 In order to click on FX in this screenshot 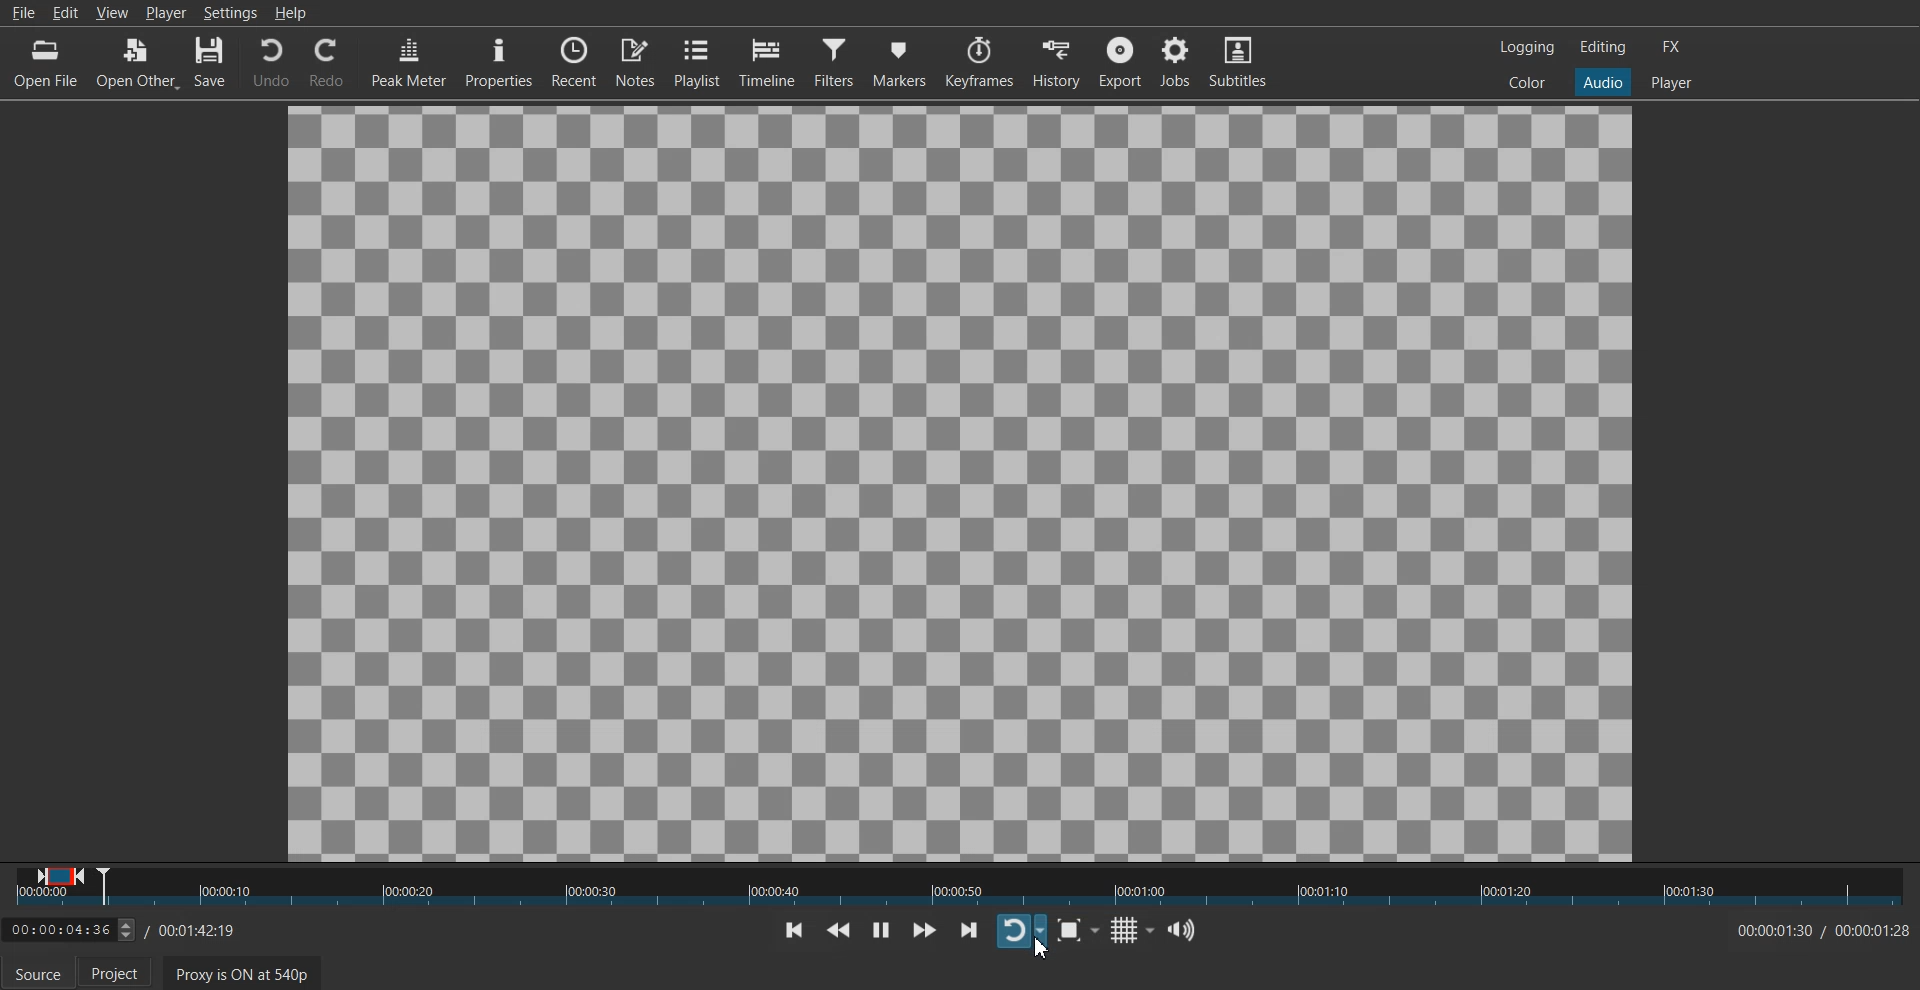, I will do `click(1673, 46)`.